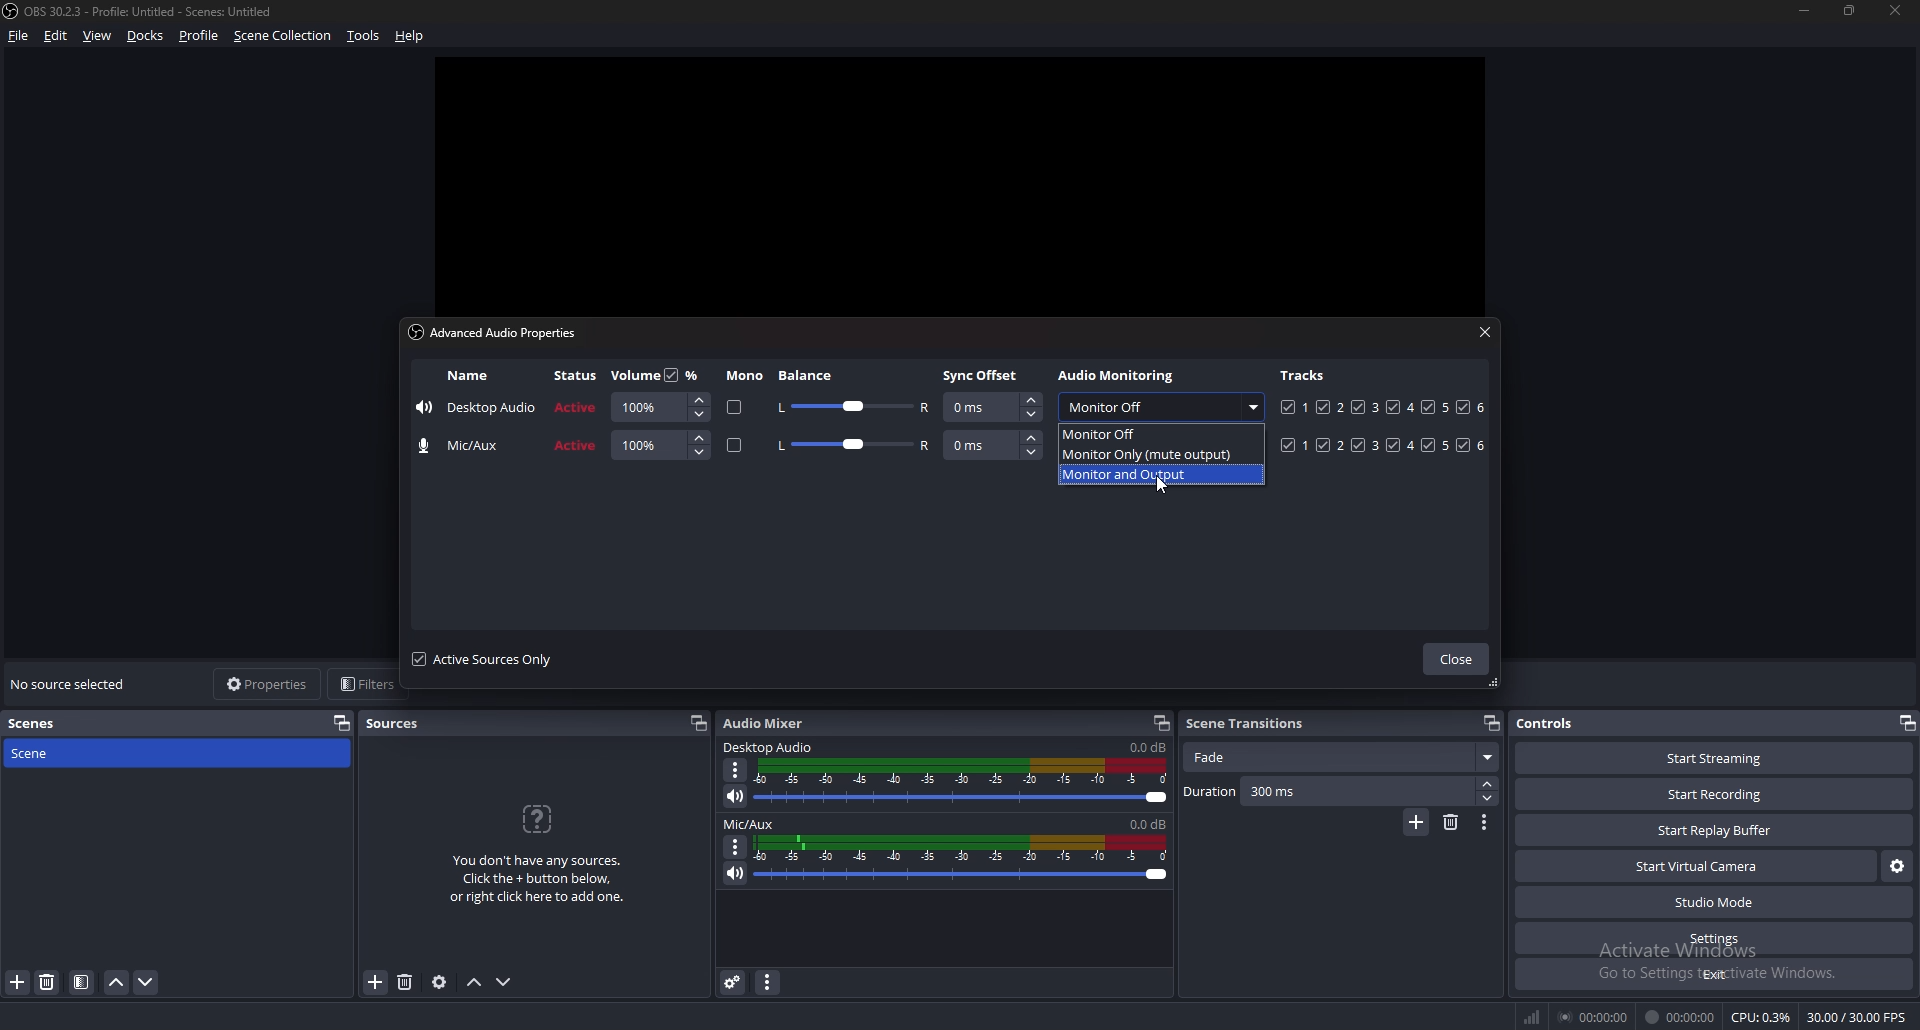 The height and width of the screenshot is (1030, 1920). What do you see at coordinates (1380, 444) in the screenshot?
I see `tracks` at bounding box center [1380, 444].